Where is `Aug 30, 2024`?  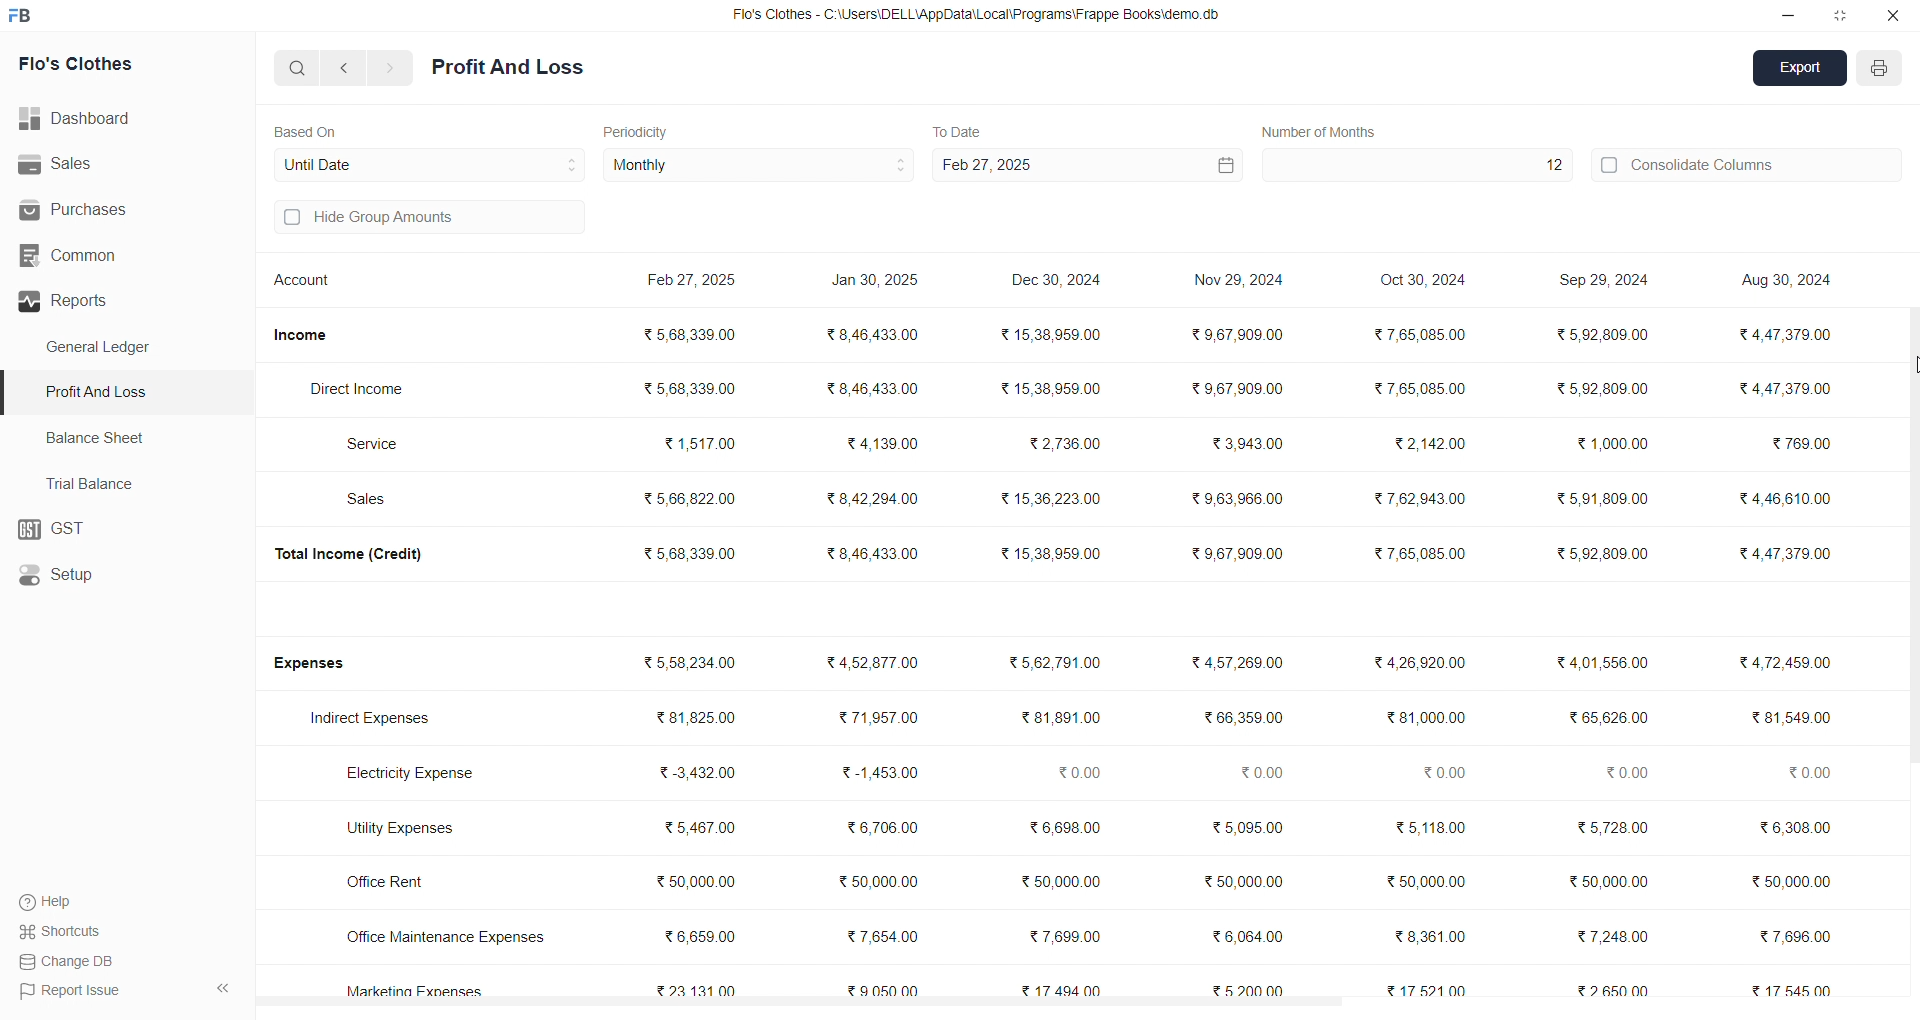 Aug 30, 2024 is located at coordinates (1783, 279).